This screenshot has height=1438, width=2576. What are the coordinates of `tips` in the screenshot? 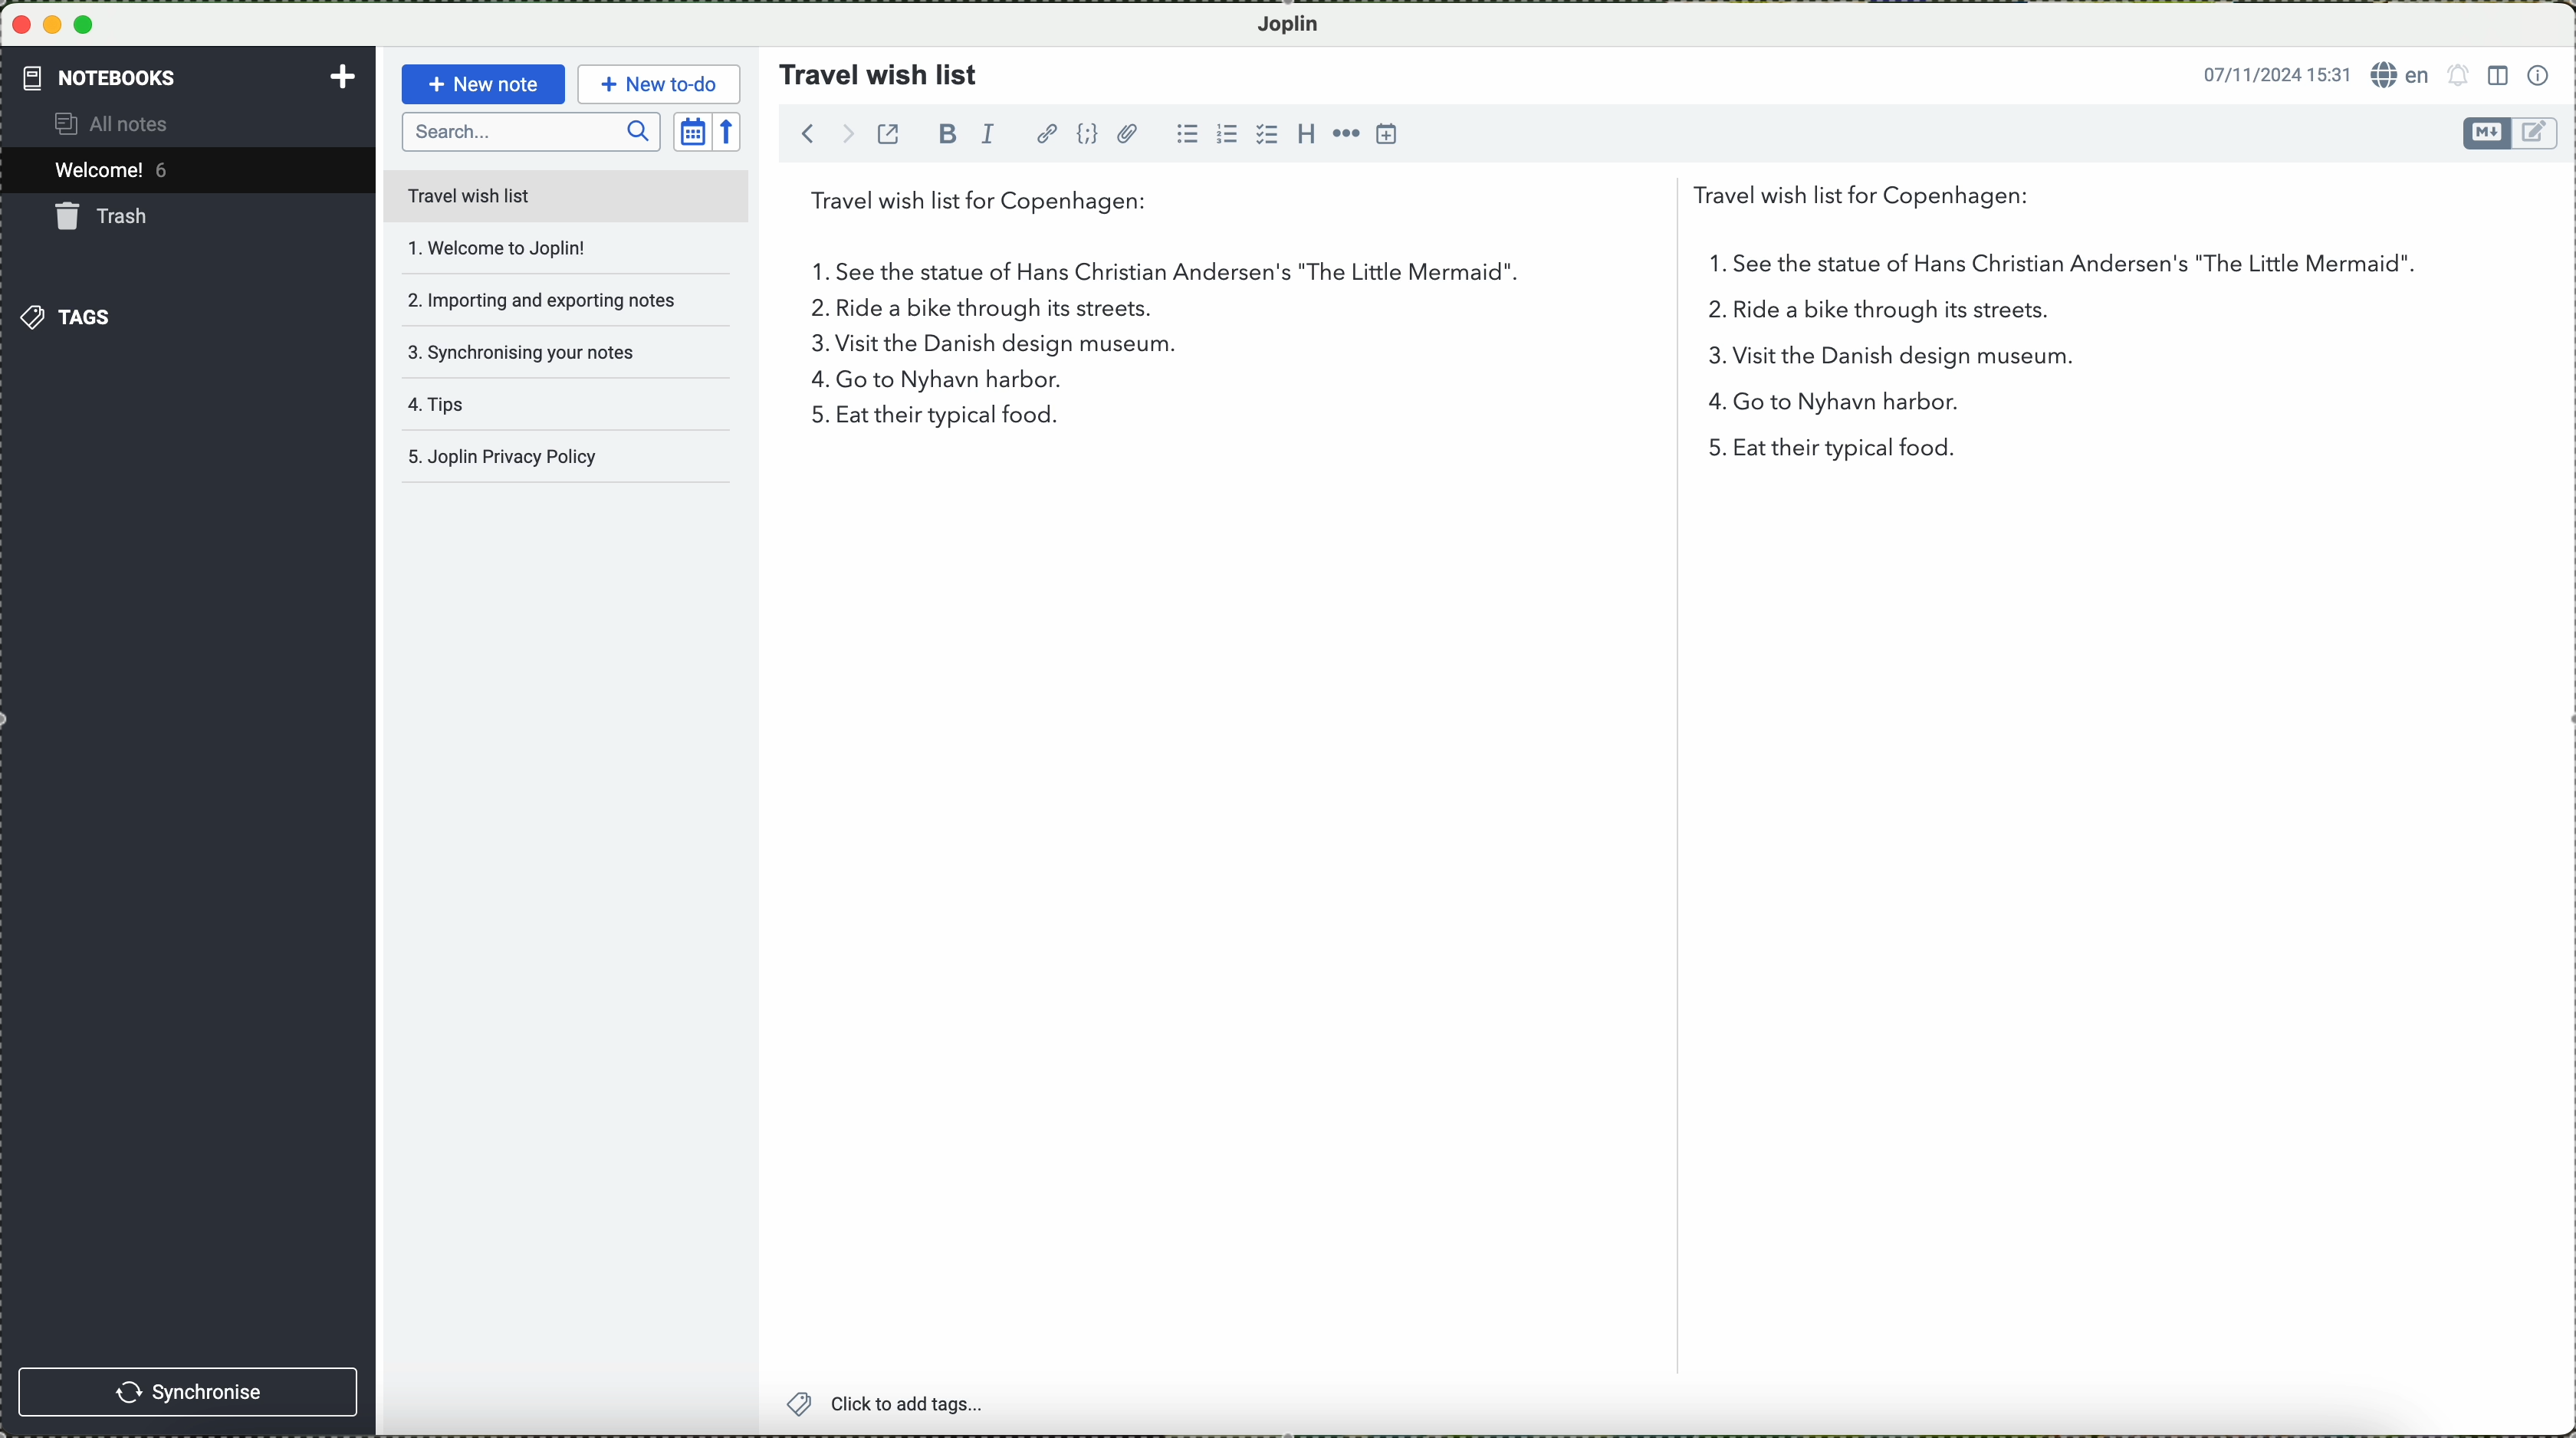 It's located at (528, 412).